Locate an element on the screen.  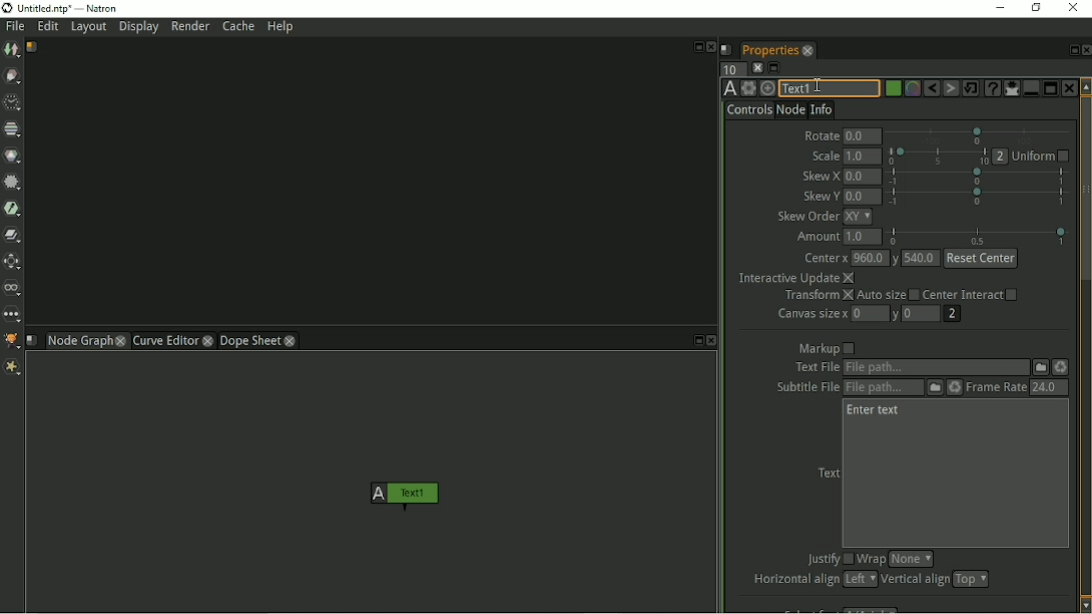
Float pane is located at coordinates (696, 45).